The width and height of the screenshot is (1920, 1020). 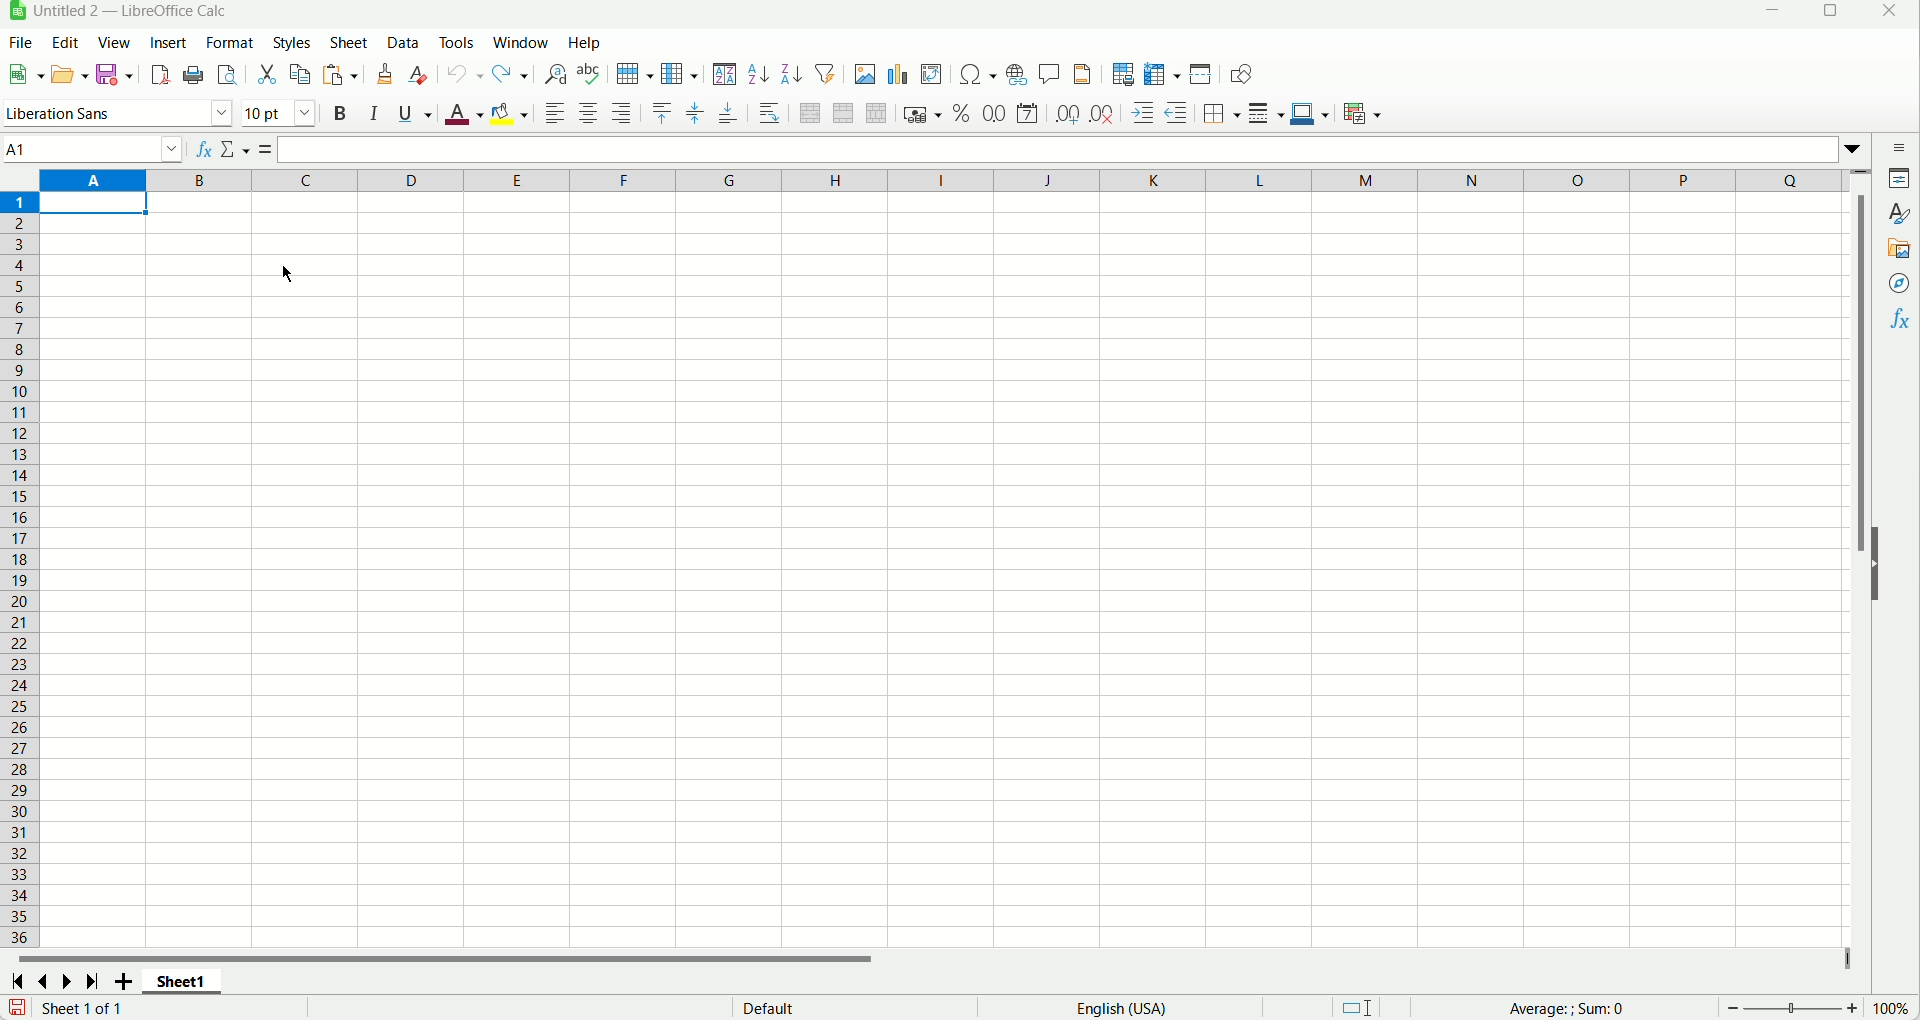 What do you see at coordinates (963, 114) in the screenshot?
I see `Format as percent` at bounding box center [963, 114].